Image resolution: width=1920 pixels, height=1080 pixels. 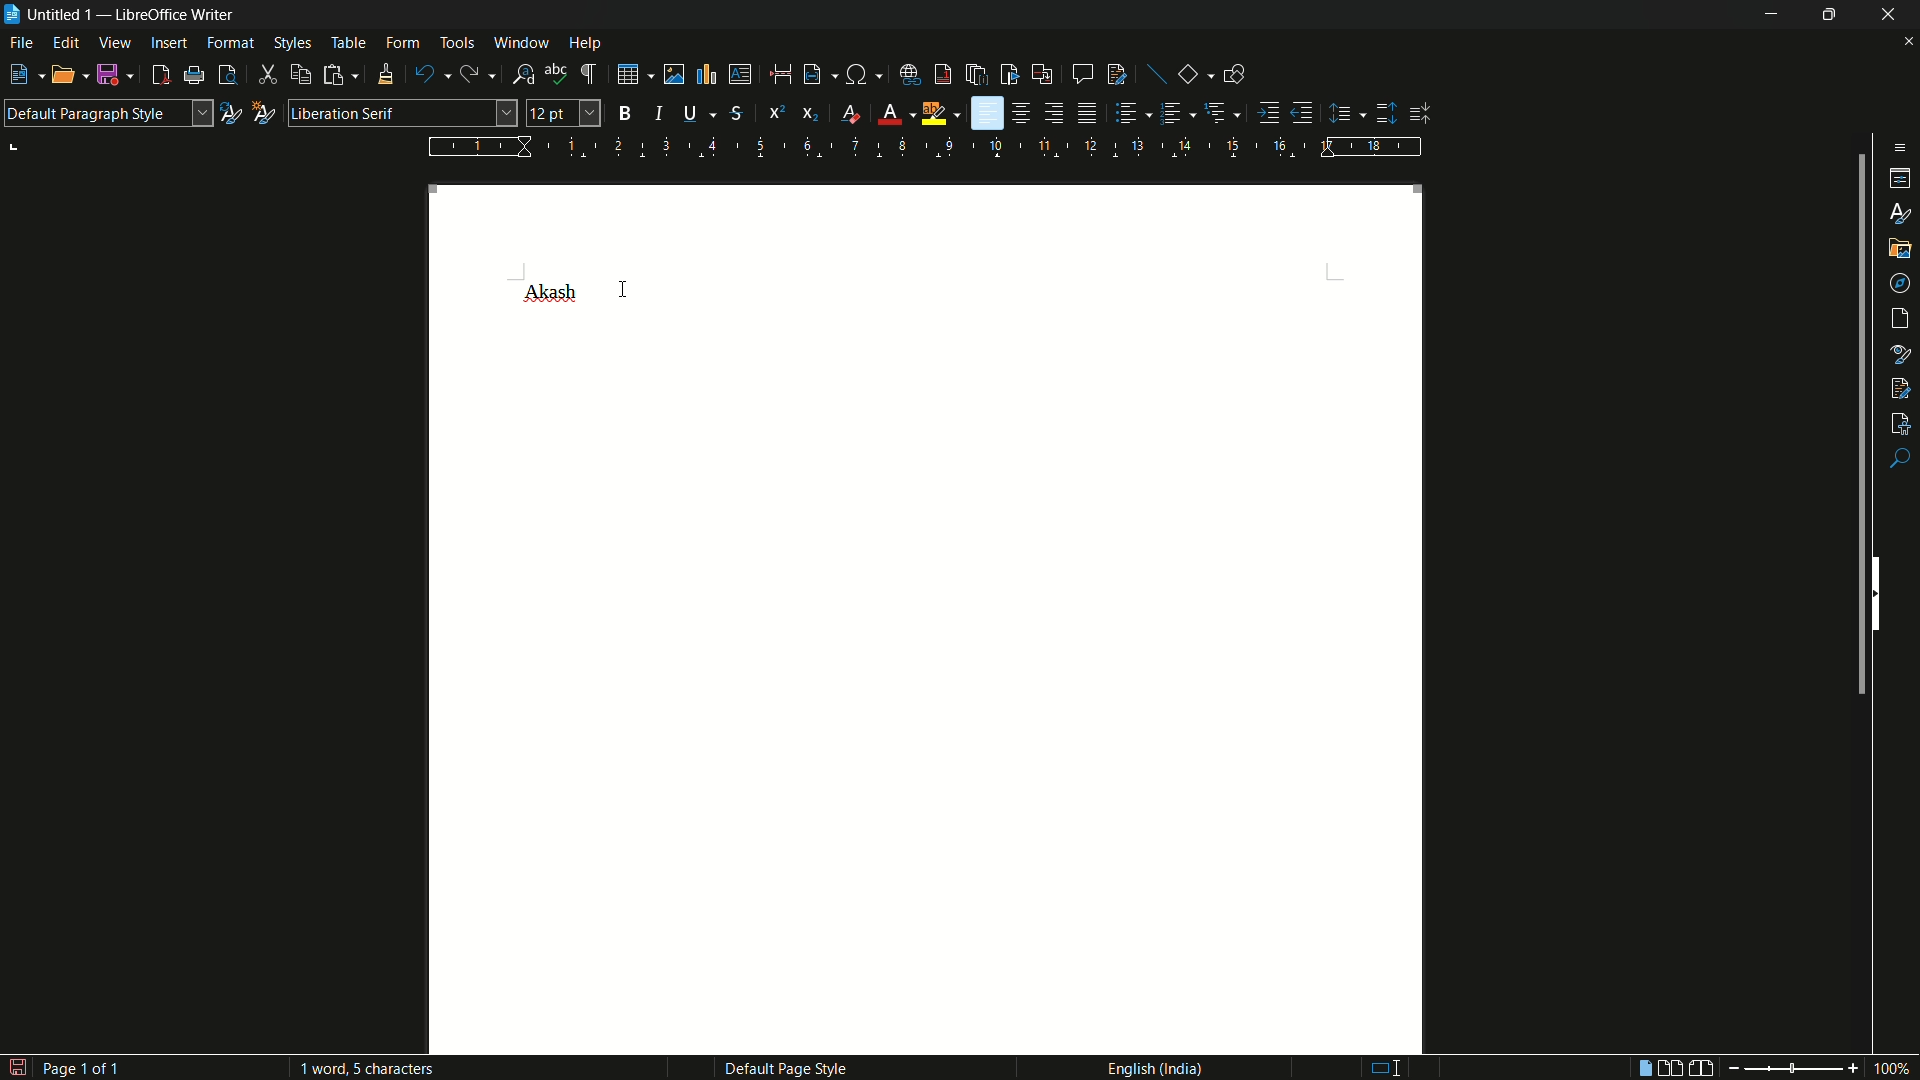 What do you see at coordinates (1901, 282) in the screenshot?
I see `navigator` at bounding box center [1901, 282].